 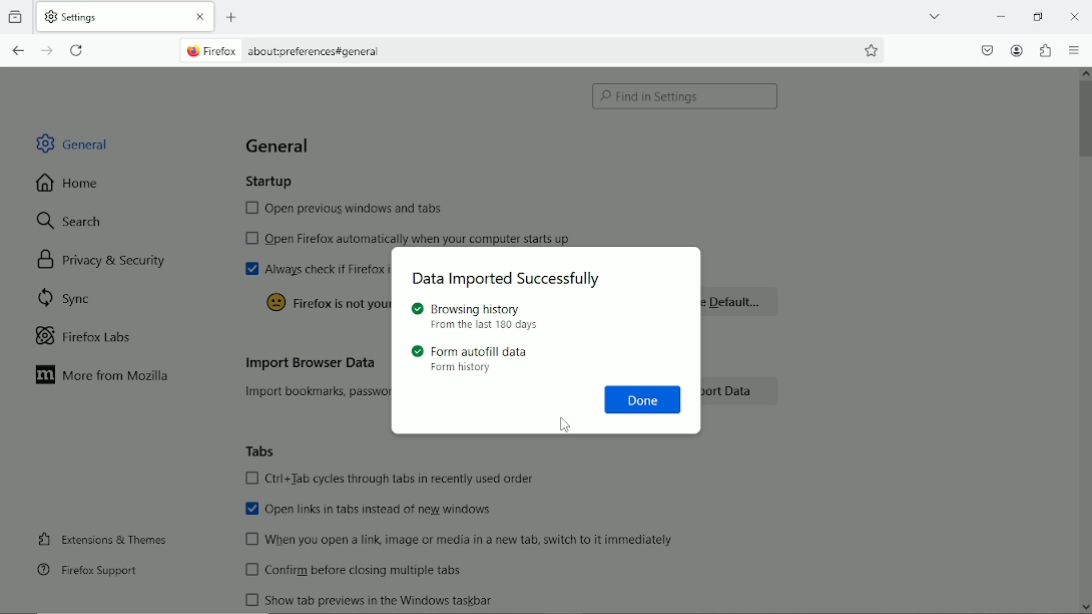 What do you see at coordinates (469, 541) in the screenshot?
I see `When you open a link, image or media in a new tab, switch to it immediately` at bounding box center [469, 541].